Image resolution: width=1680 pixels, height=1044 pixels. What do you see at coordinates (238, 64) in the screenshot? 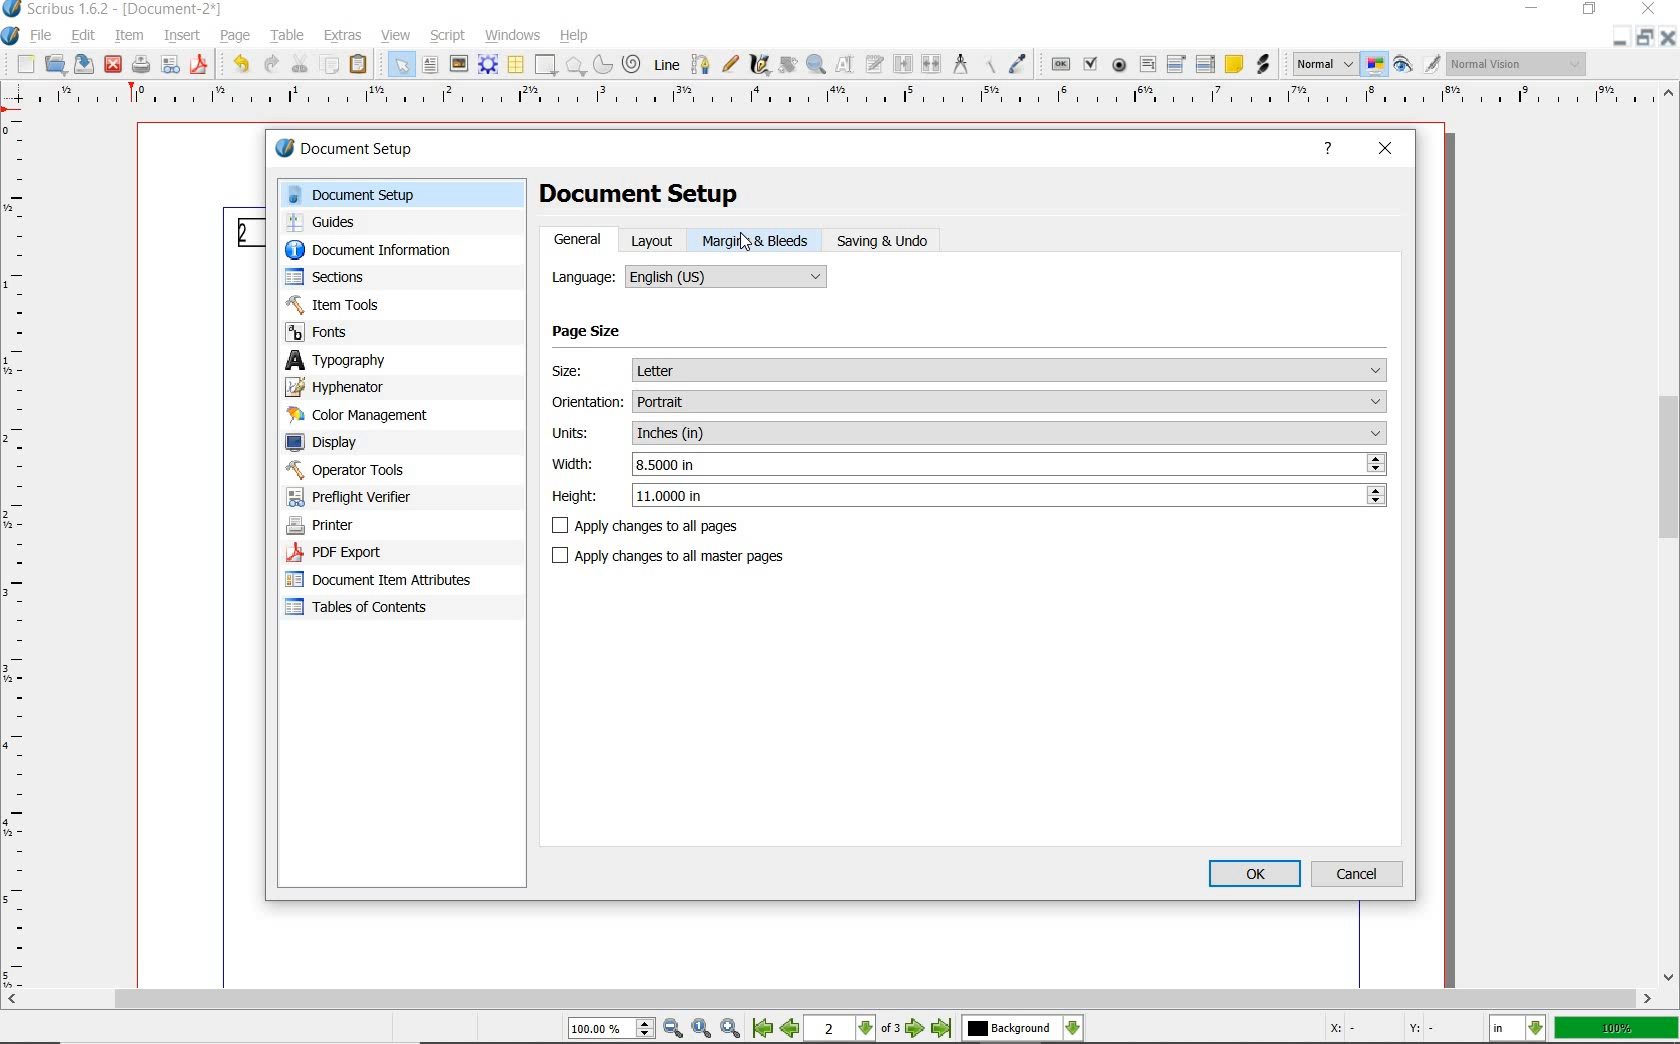
I see `undo` at bounding box center [238, 64].